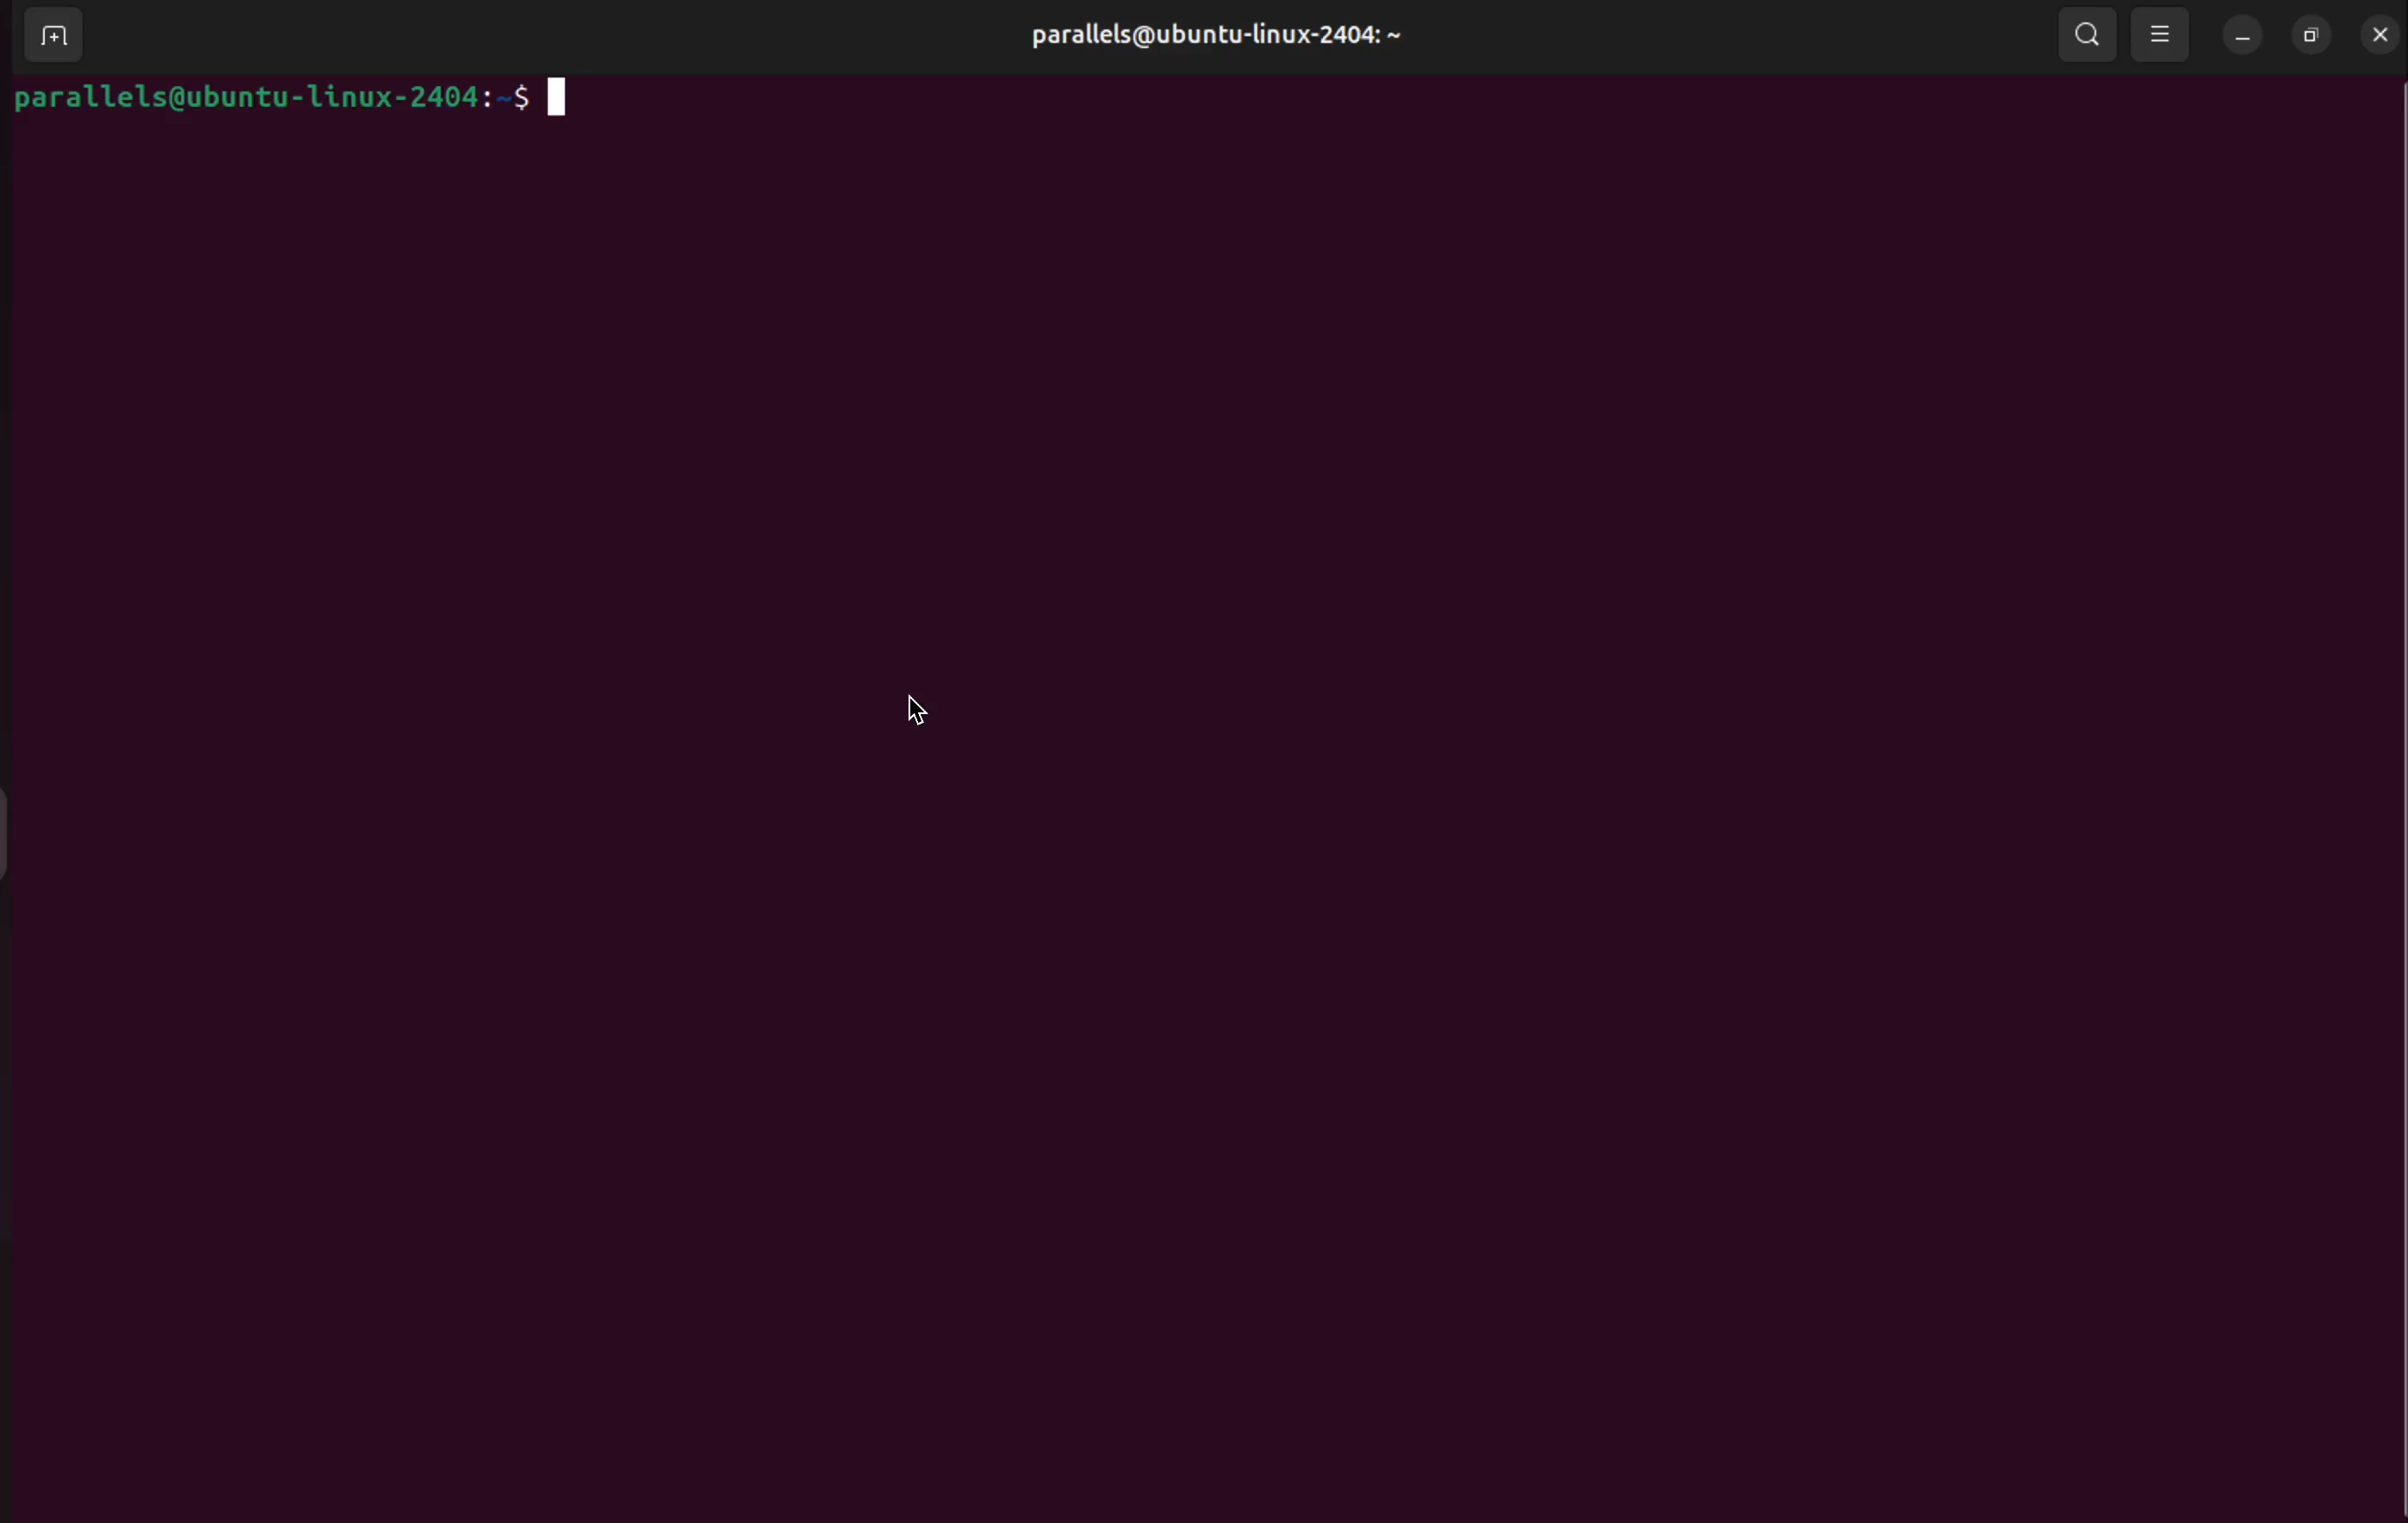  Describe the element at coordinates (291, 103) in the screenshot. I see `bash prompt` at that location.